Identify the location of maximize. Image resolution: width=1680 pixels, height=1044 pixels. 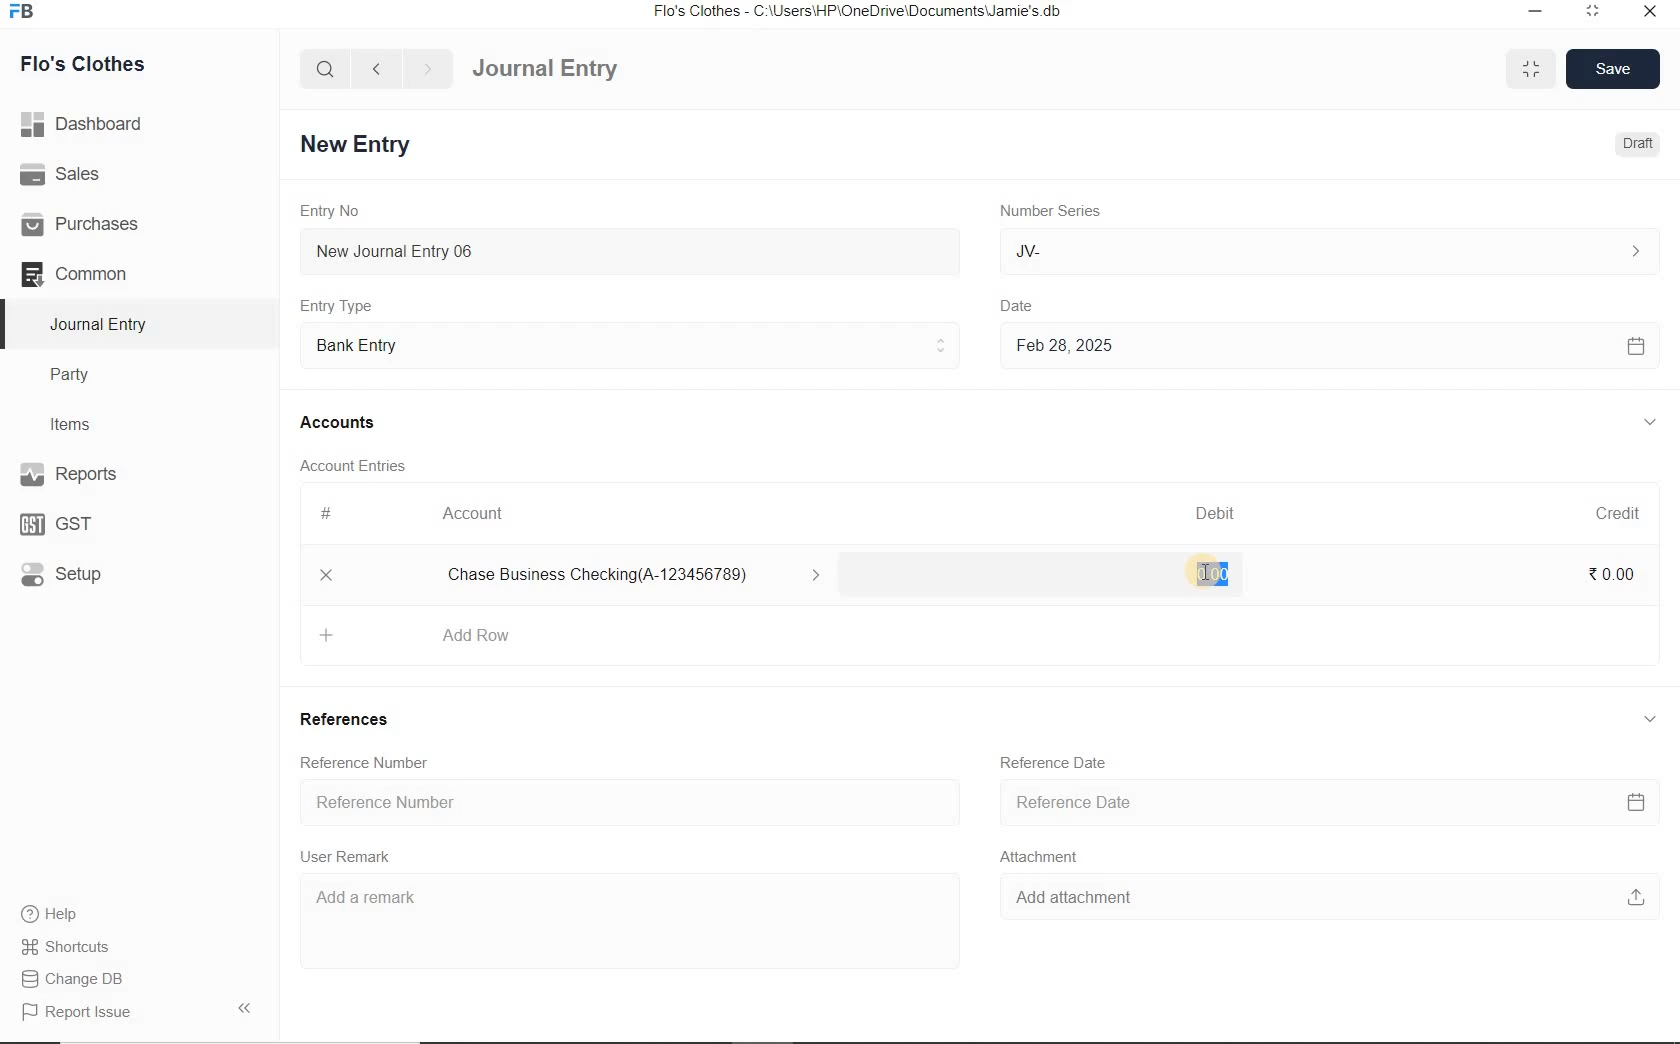
(1593, 10).